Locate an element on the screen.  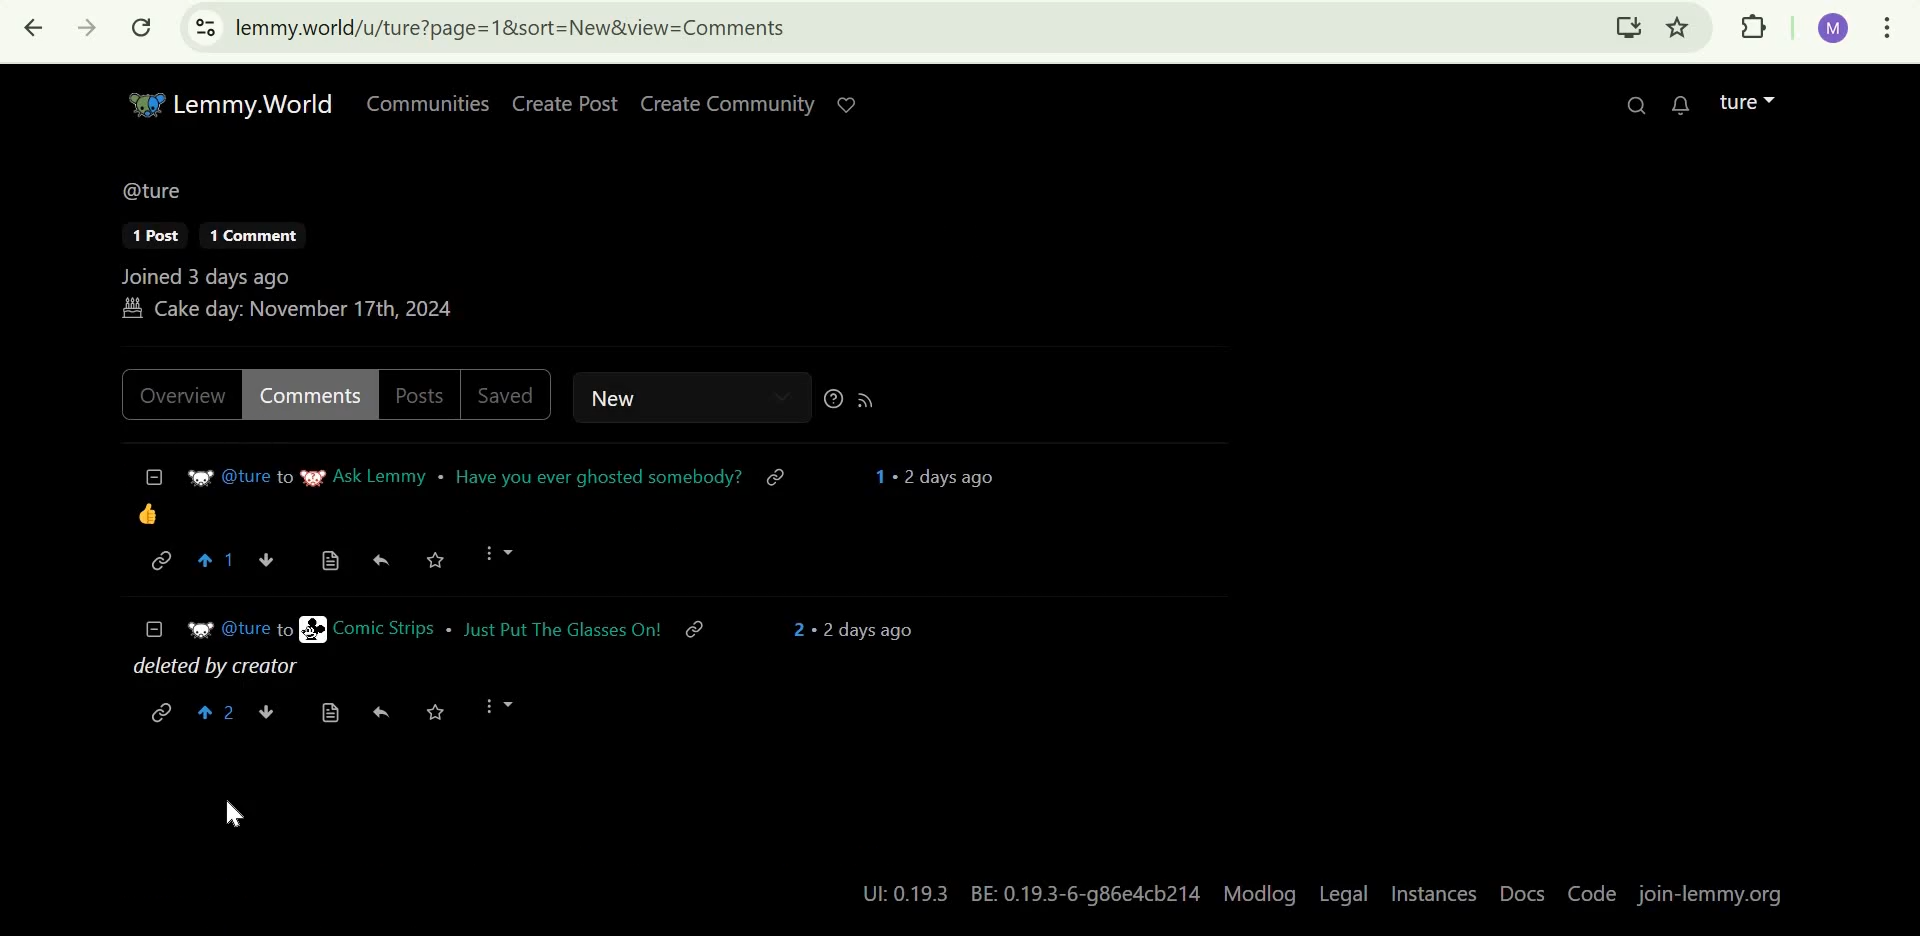
save is located at coordinates (432, 711).